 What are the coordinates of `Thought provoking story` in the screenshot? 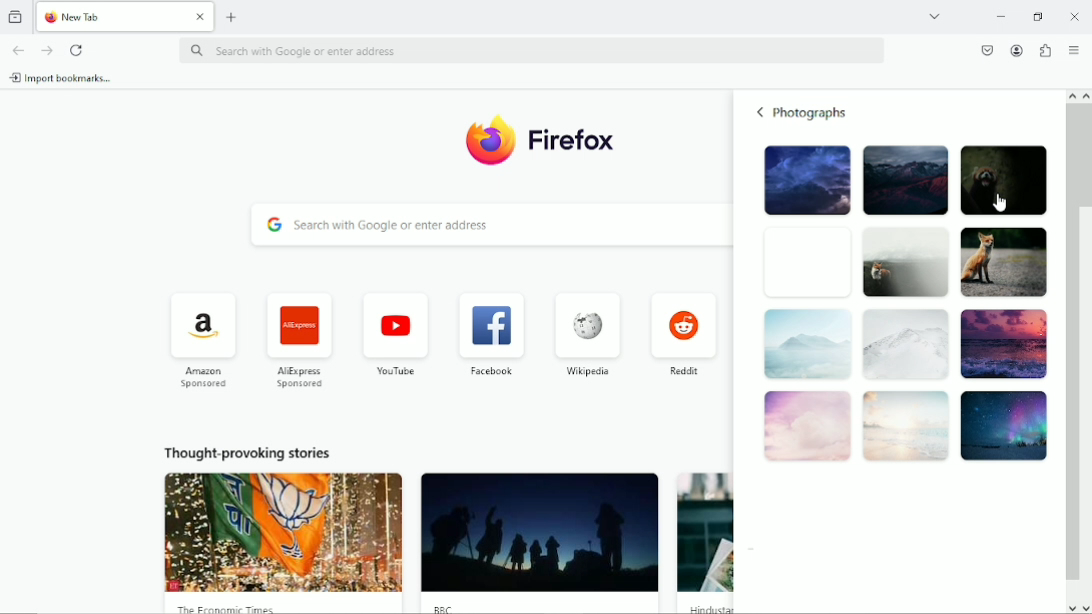 It's located at (283, 542).